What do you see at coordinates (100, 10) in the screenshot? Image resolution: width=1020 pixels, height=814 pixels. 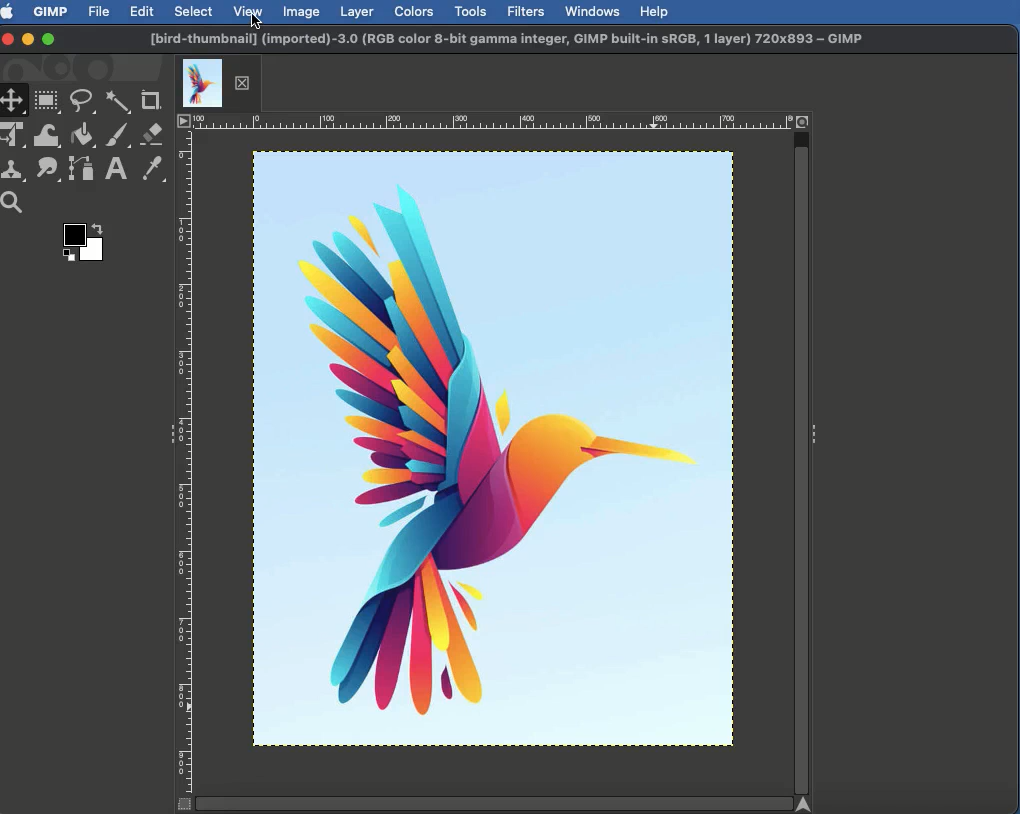 I see `File` at bounding box center [100, 10].